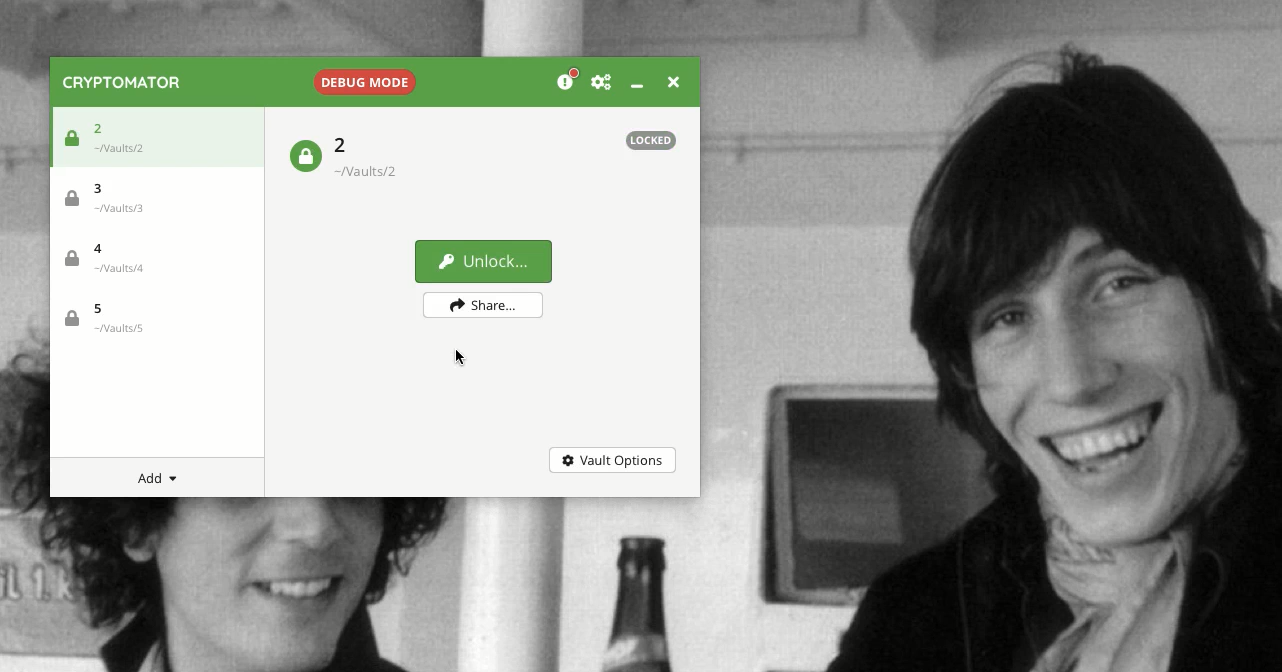 The image size is (1282, 672). What do you see at coordinates (304, 157) in the screenshot?
I see `locked` at bounding box center [304, 157].